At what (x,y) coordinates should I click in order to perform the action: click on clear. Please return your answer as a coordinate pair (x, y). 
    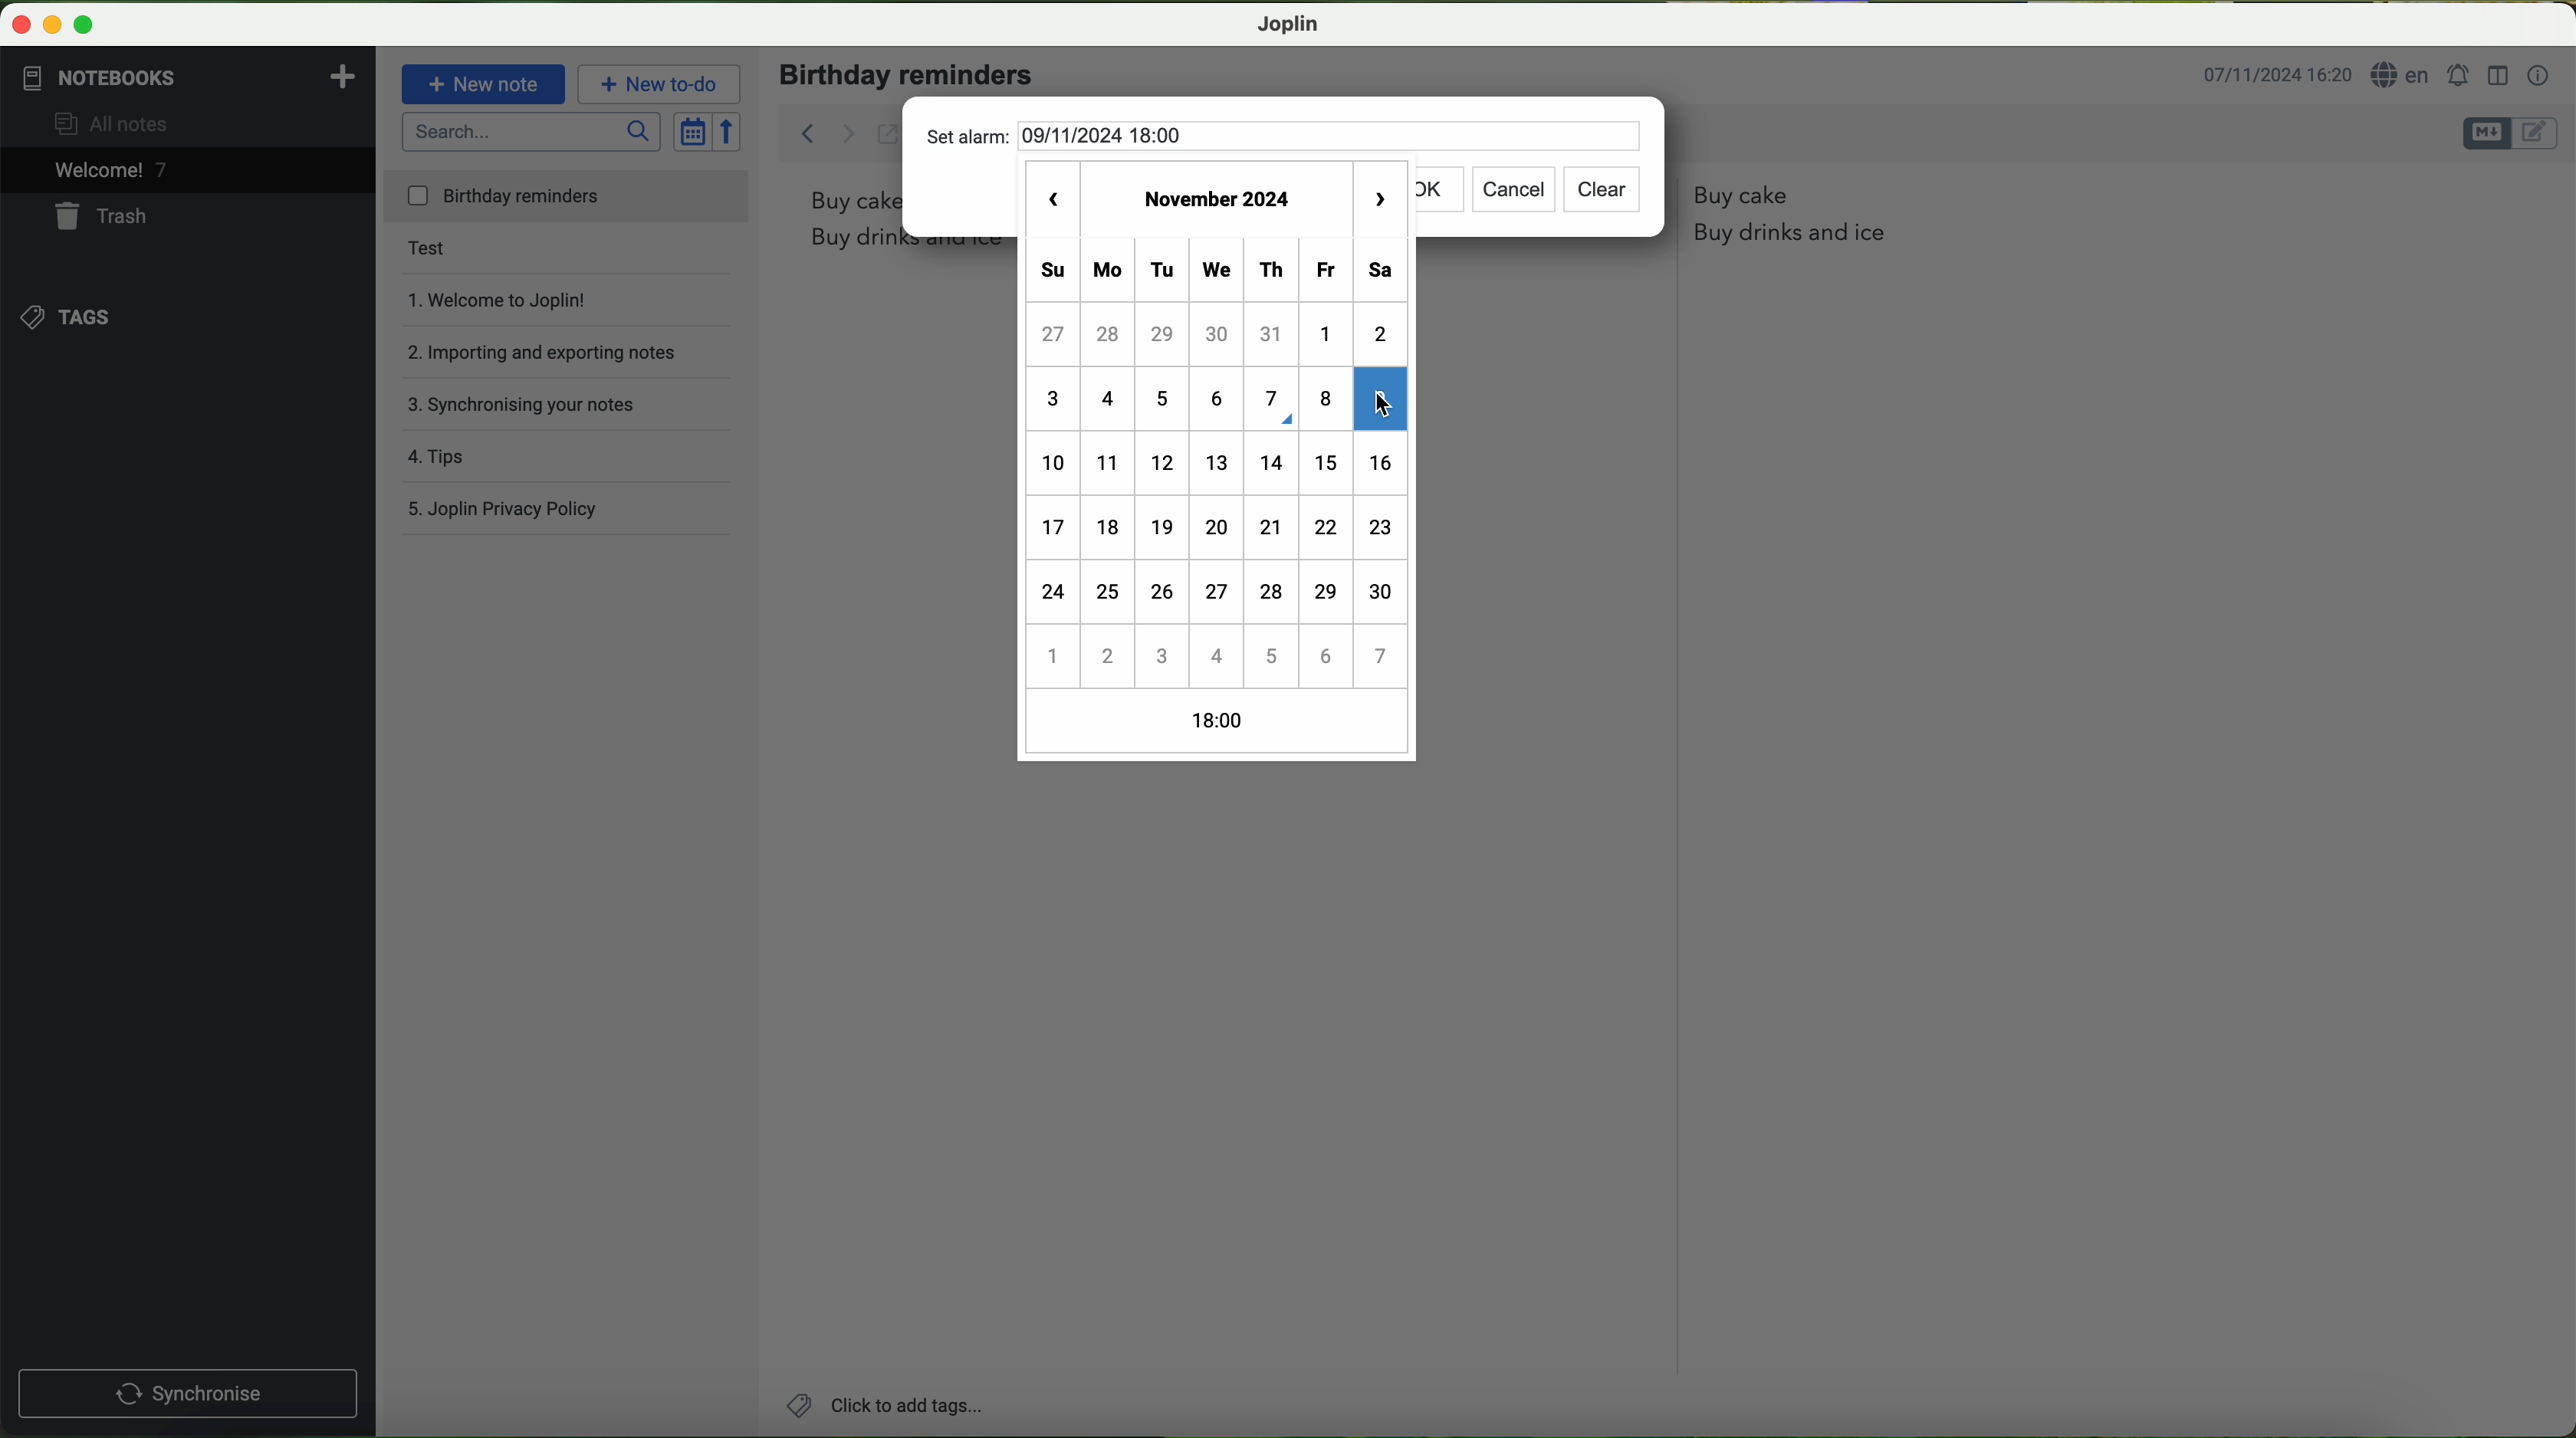
    Looking at the image, I should click on (1598, 188).